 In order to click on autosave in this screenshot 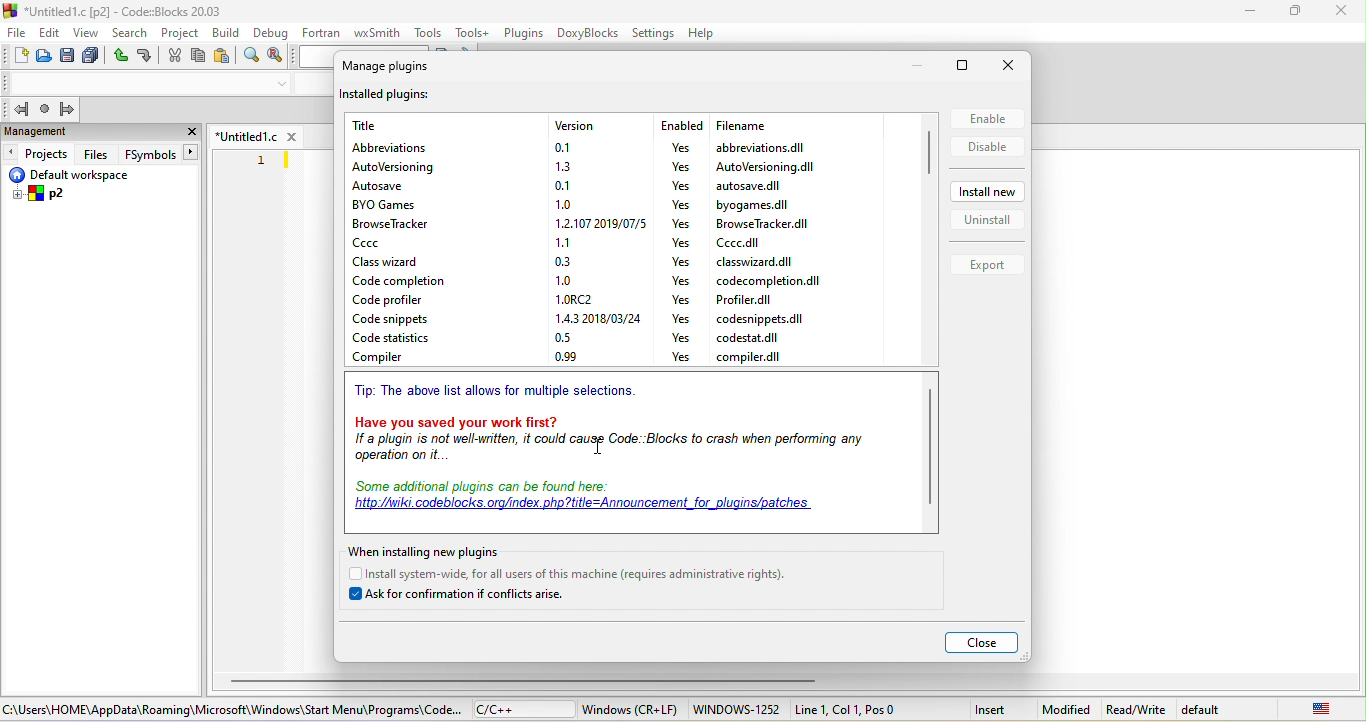, I will do `click(389, 189)`.